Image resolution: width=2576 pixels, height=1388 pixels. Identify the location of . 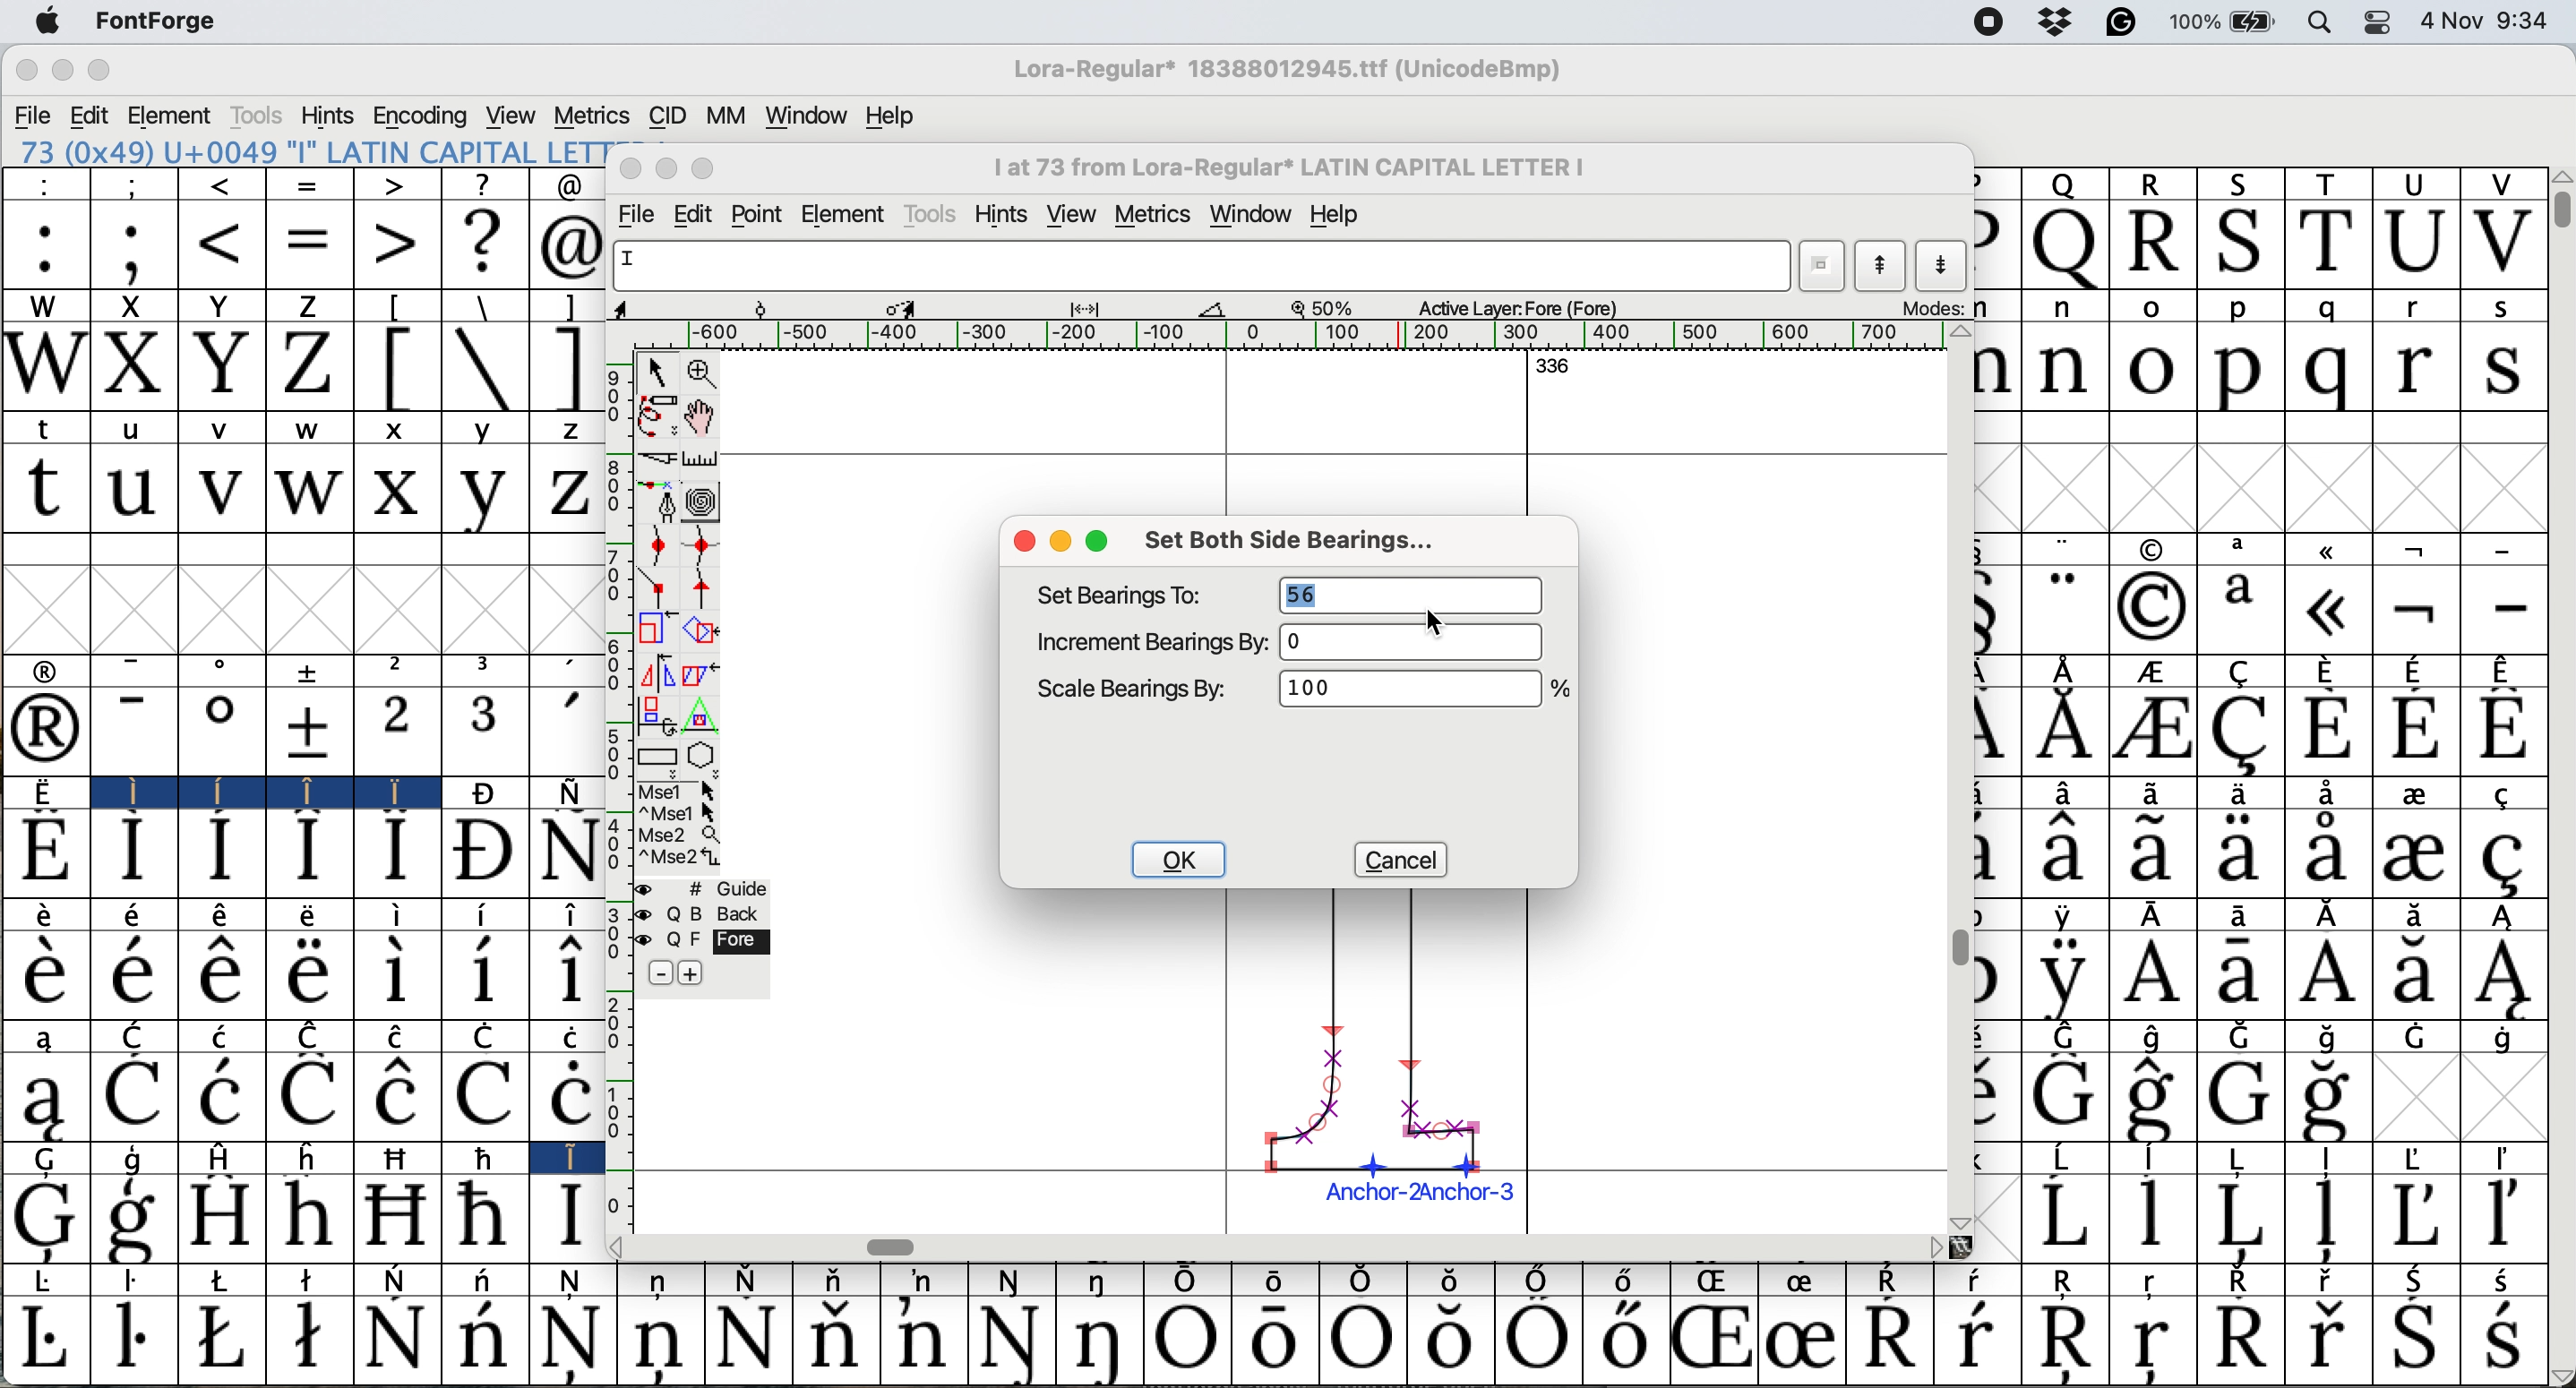
(902, 307).